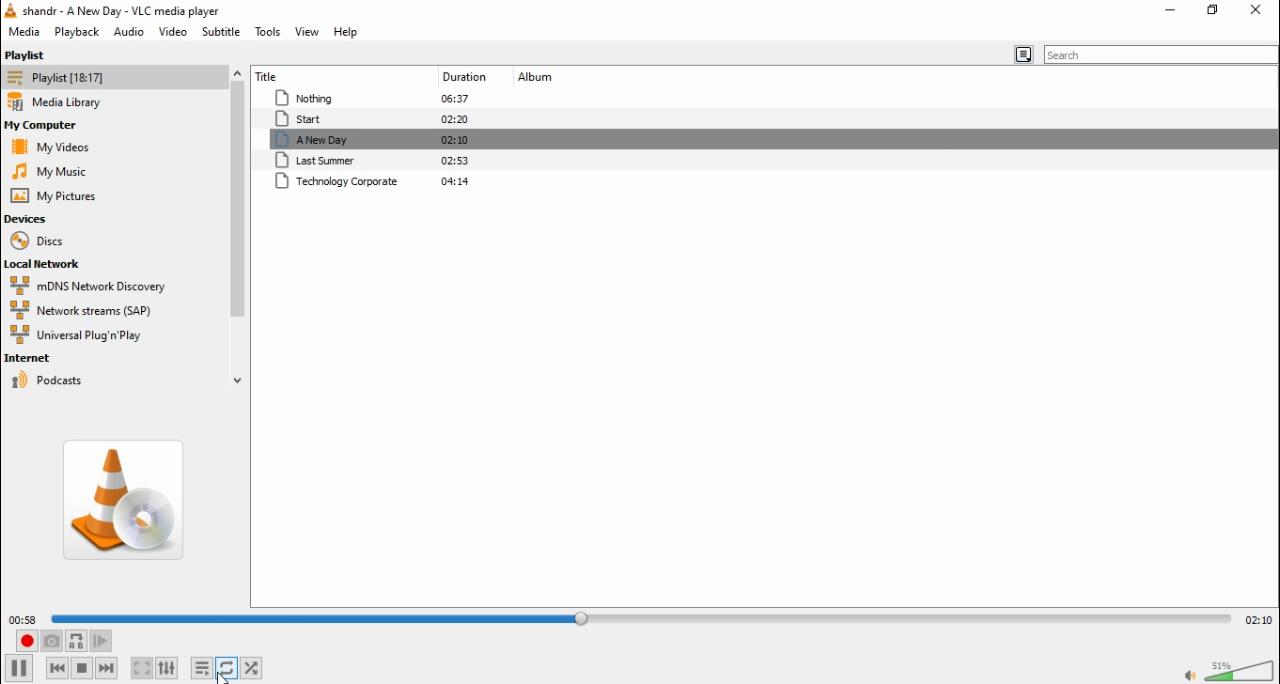 This screenshot has height=684, width=1280. Describe the element at coordinates (22, 33) in the screenshot. I see `media` at that location.